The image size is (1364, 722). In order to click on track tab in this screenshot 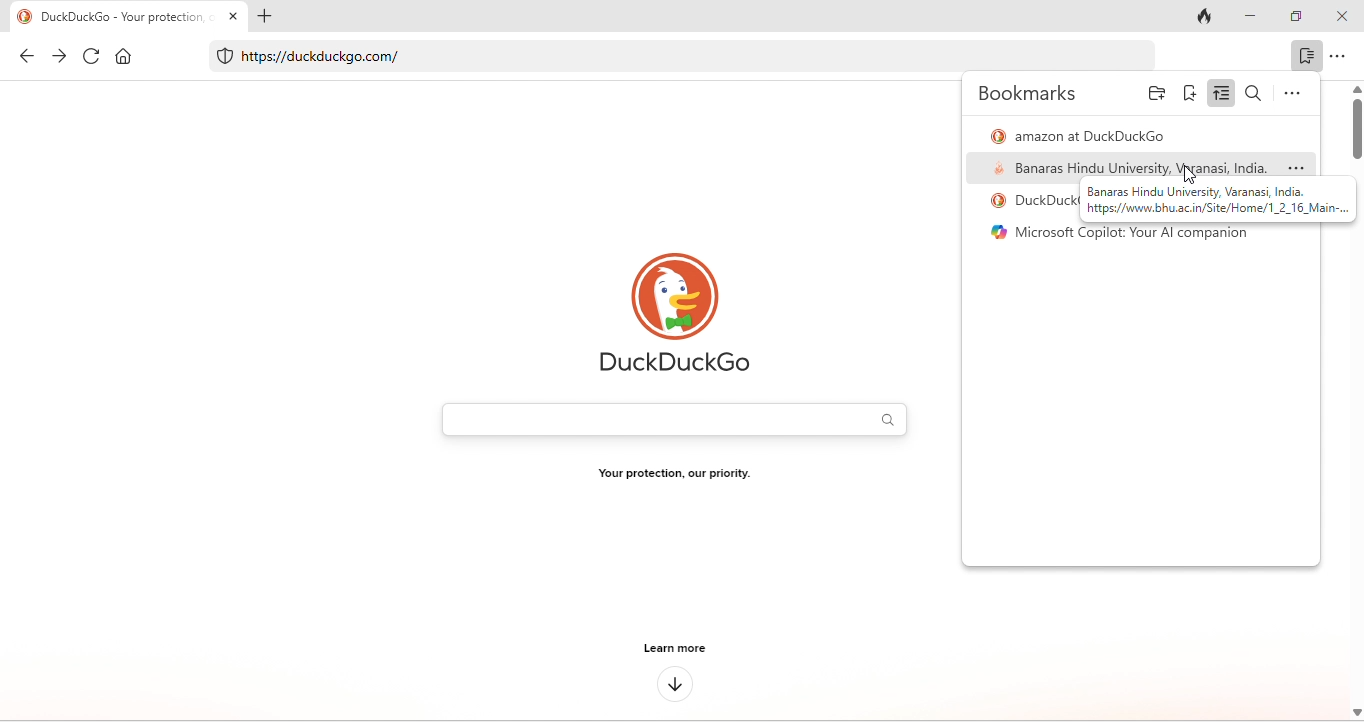, I will do `click(1205, 18)`.